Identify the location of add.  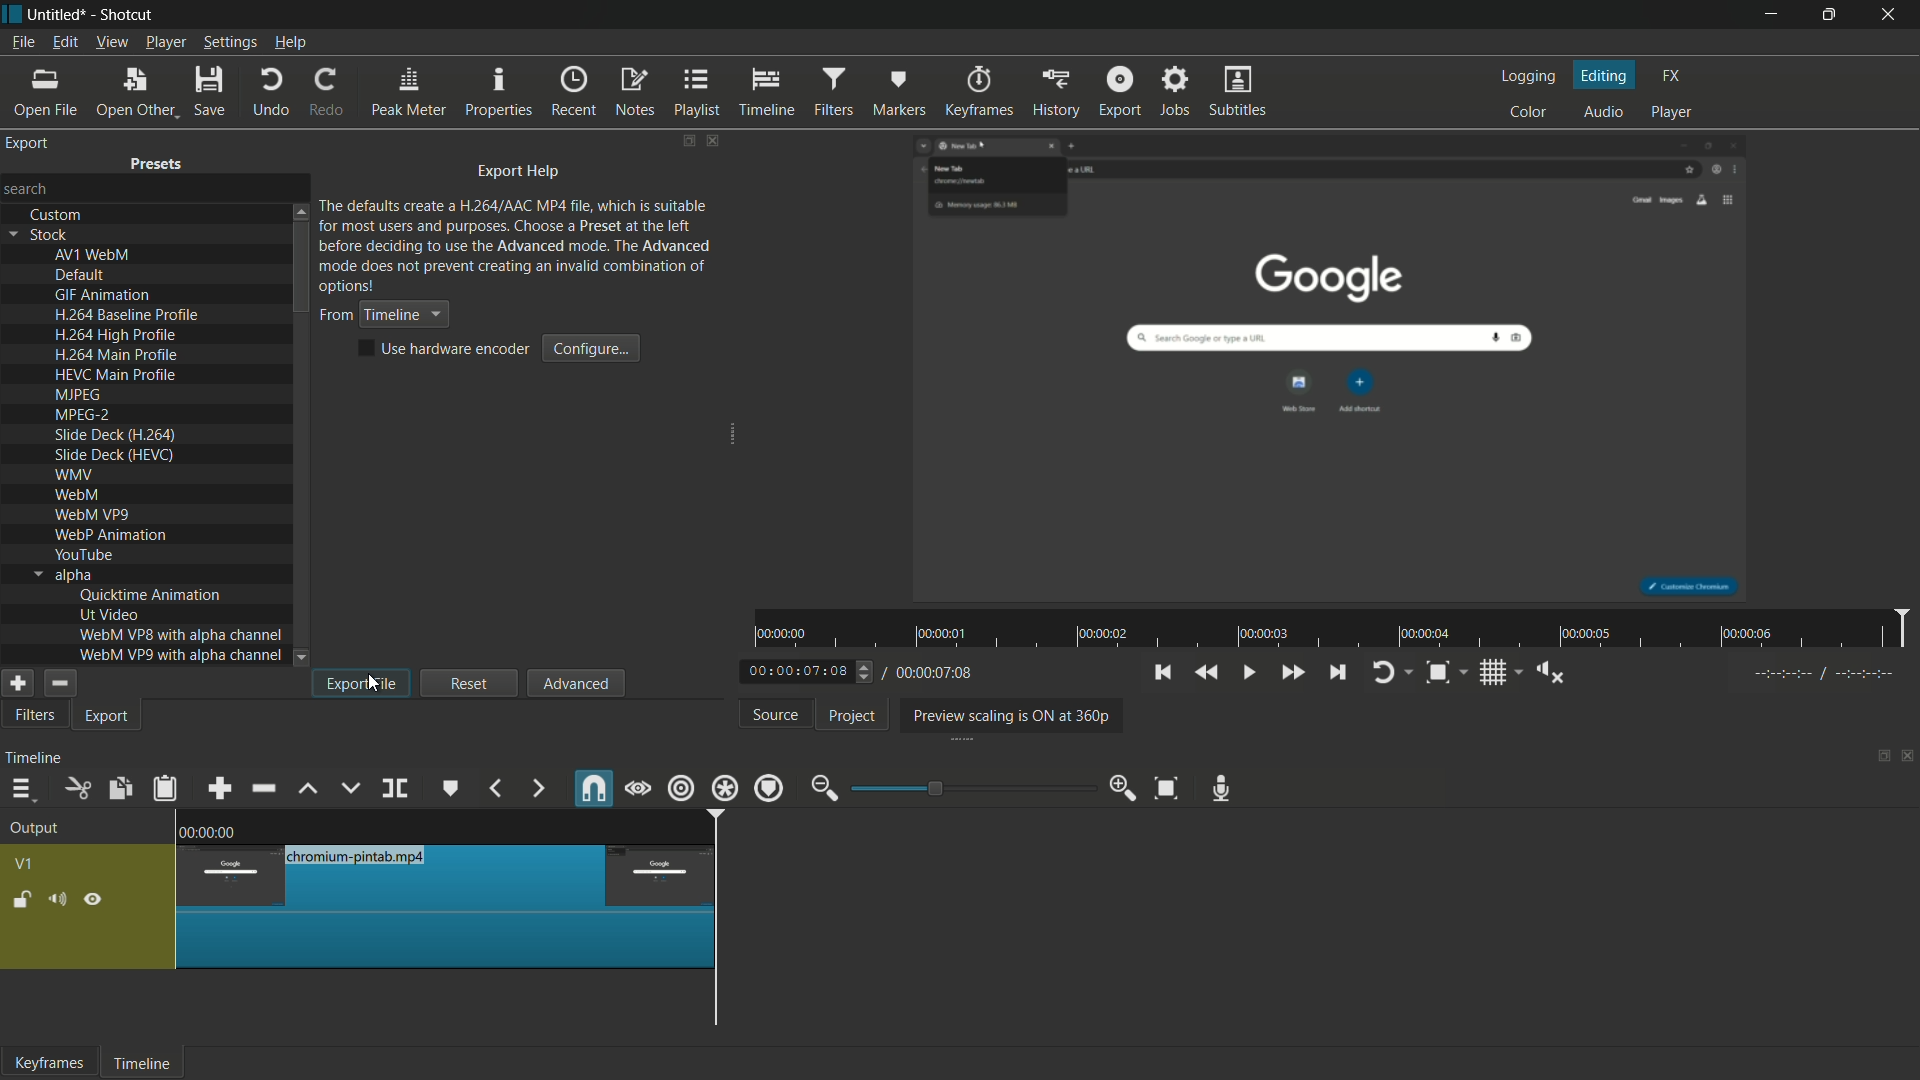
(15, 683).